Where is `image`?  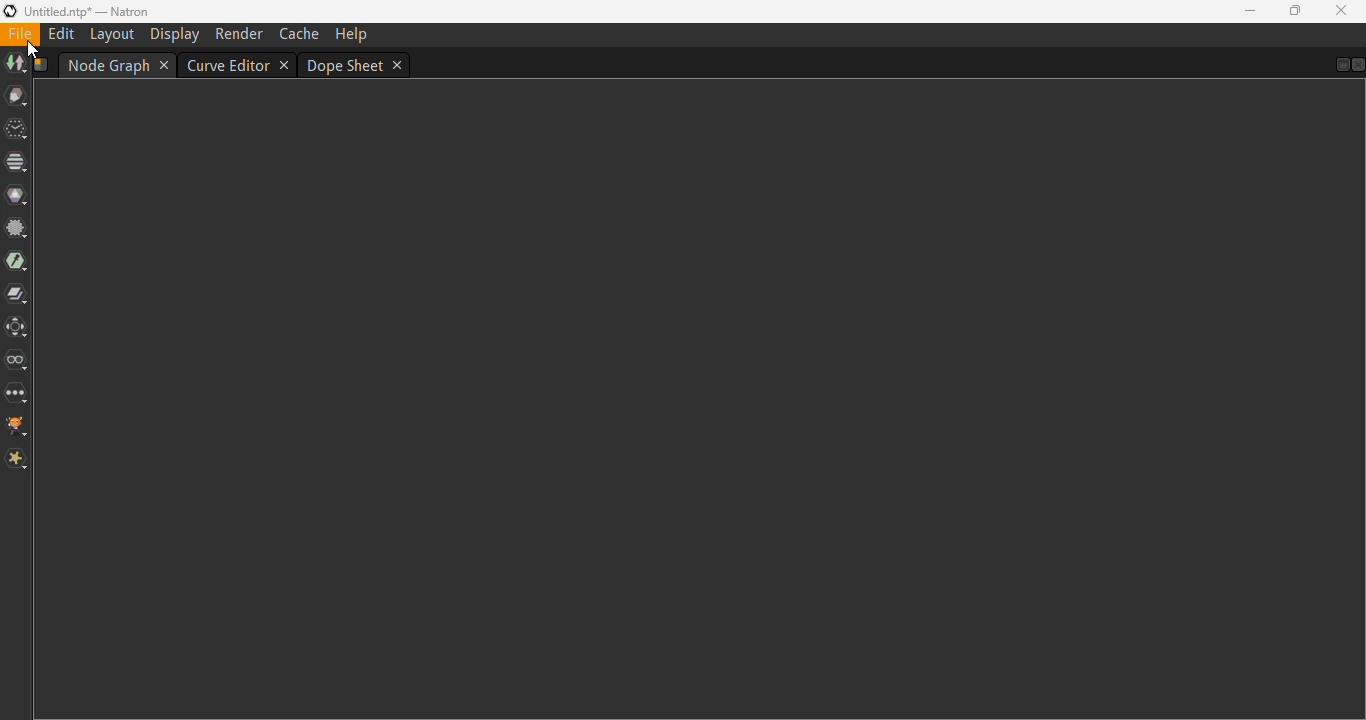
image is located at coordinates (15, 65).